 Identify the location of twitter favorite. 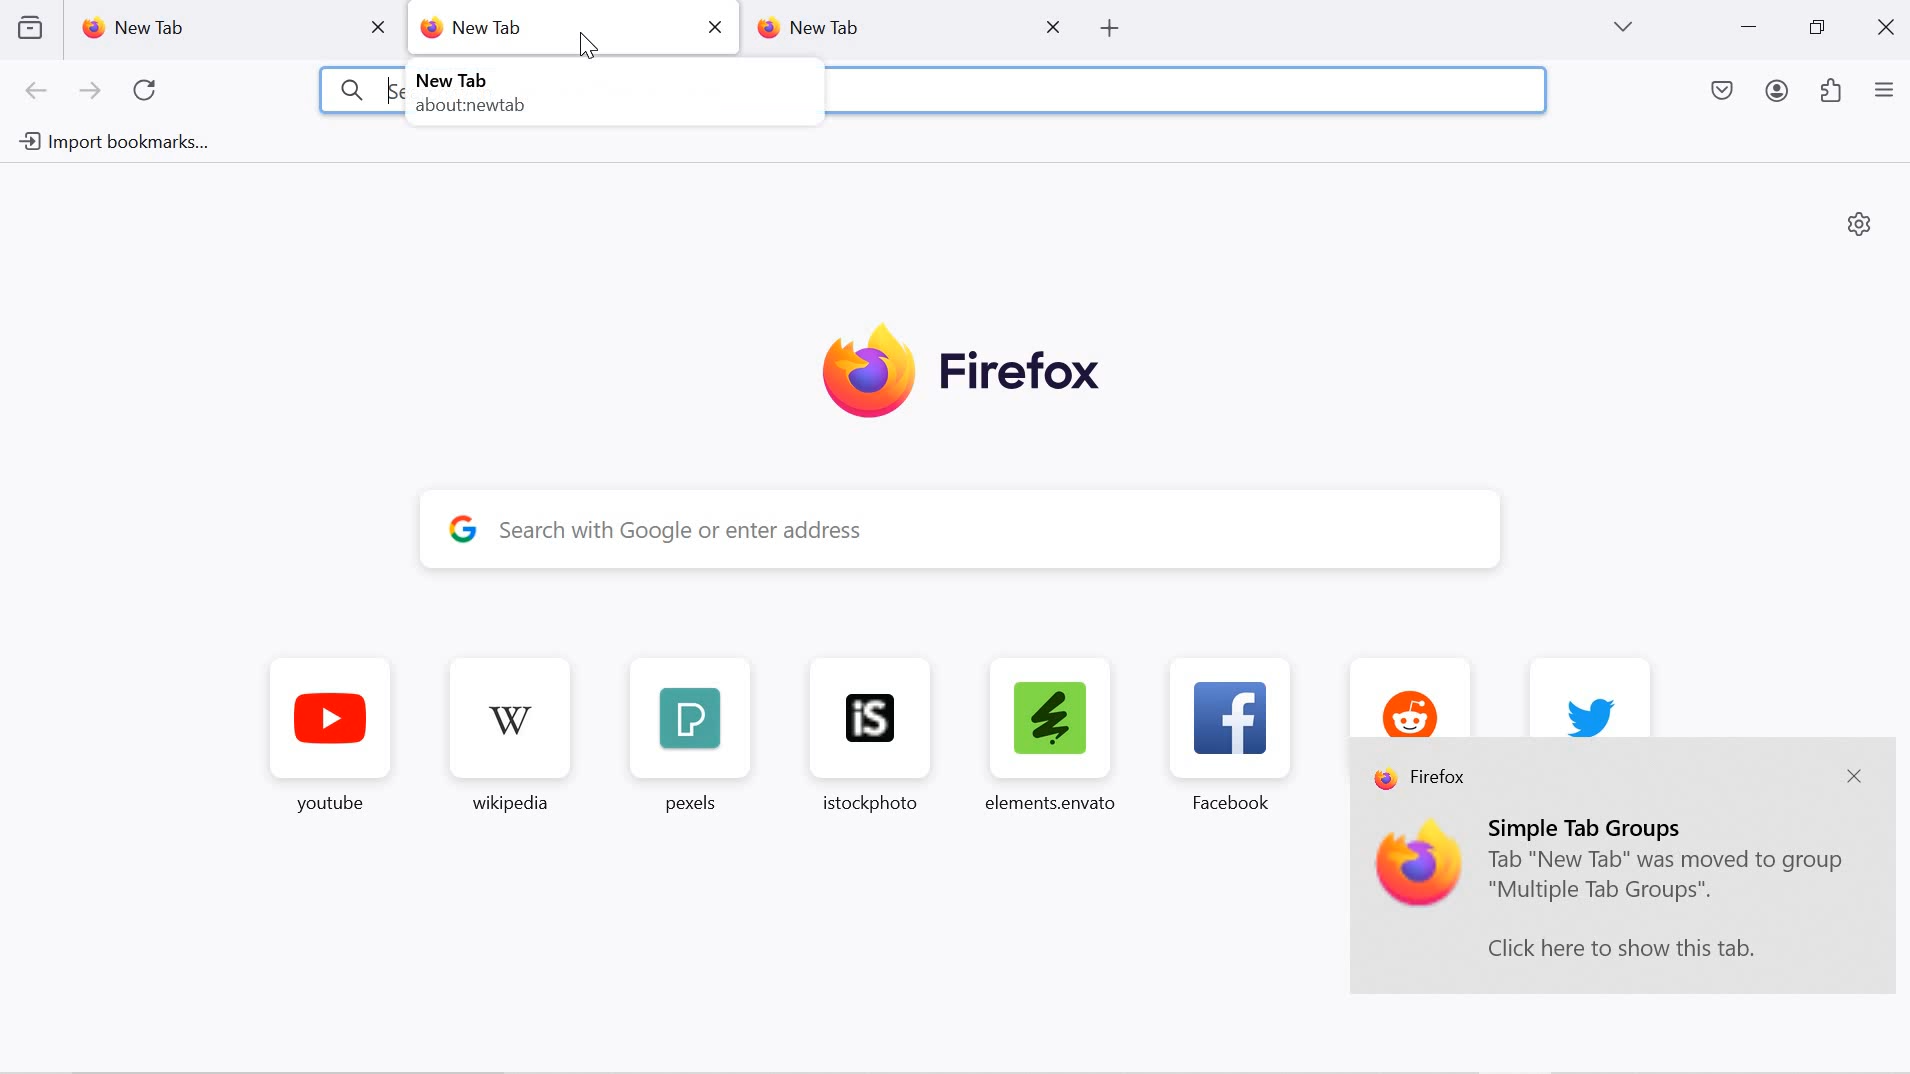
(1590, 696).